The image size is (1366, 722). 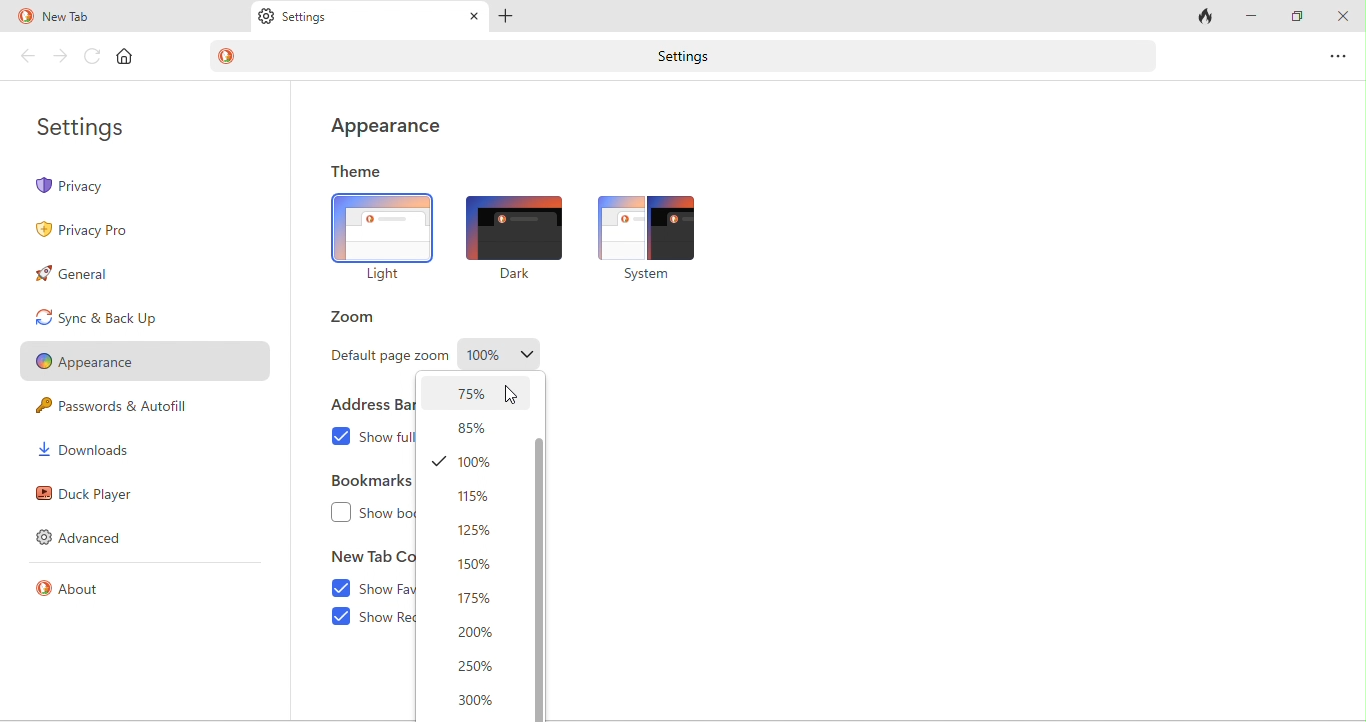 I want to click on minimize, so click(x=1253, y=15).